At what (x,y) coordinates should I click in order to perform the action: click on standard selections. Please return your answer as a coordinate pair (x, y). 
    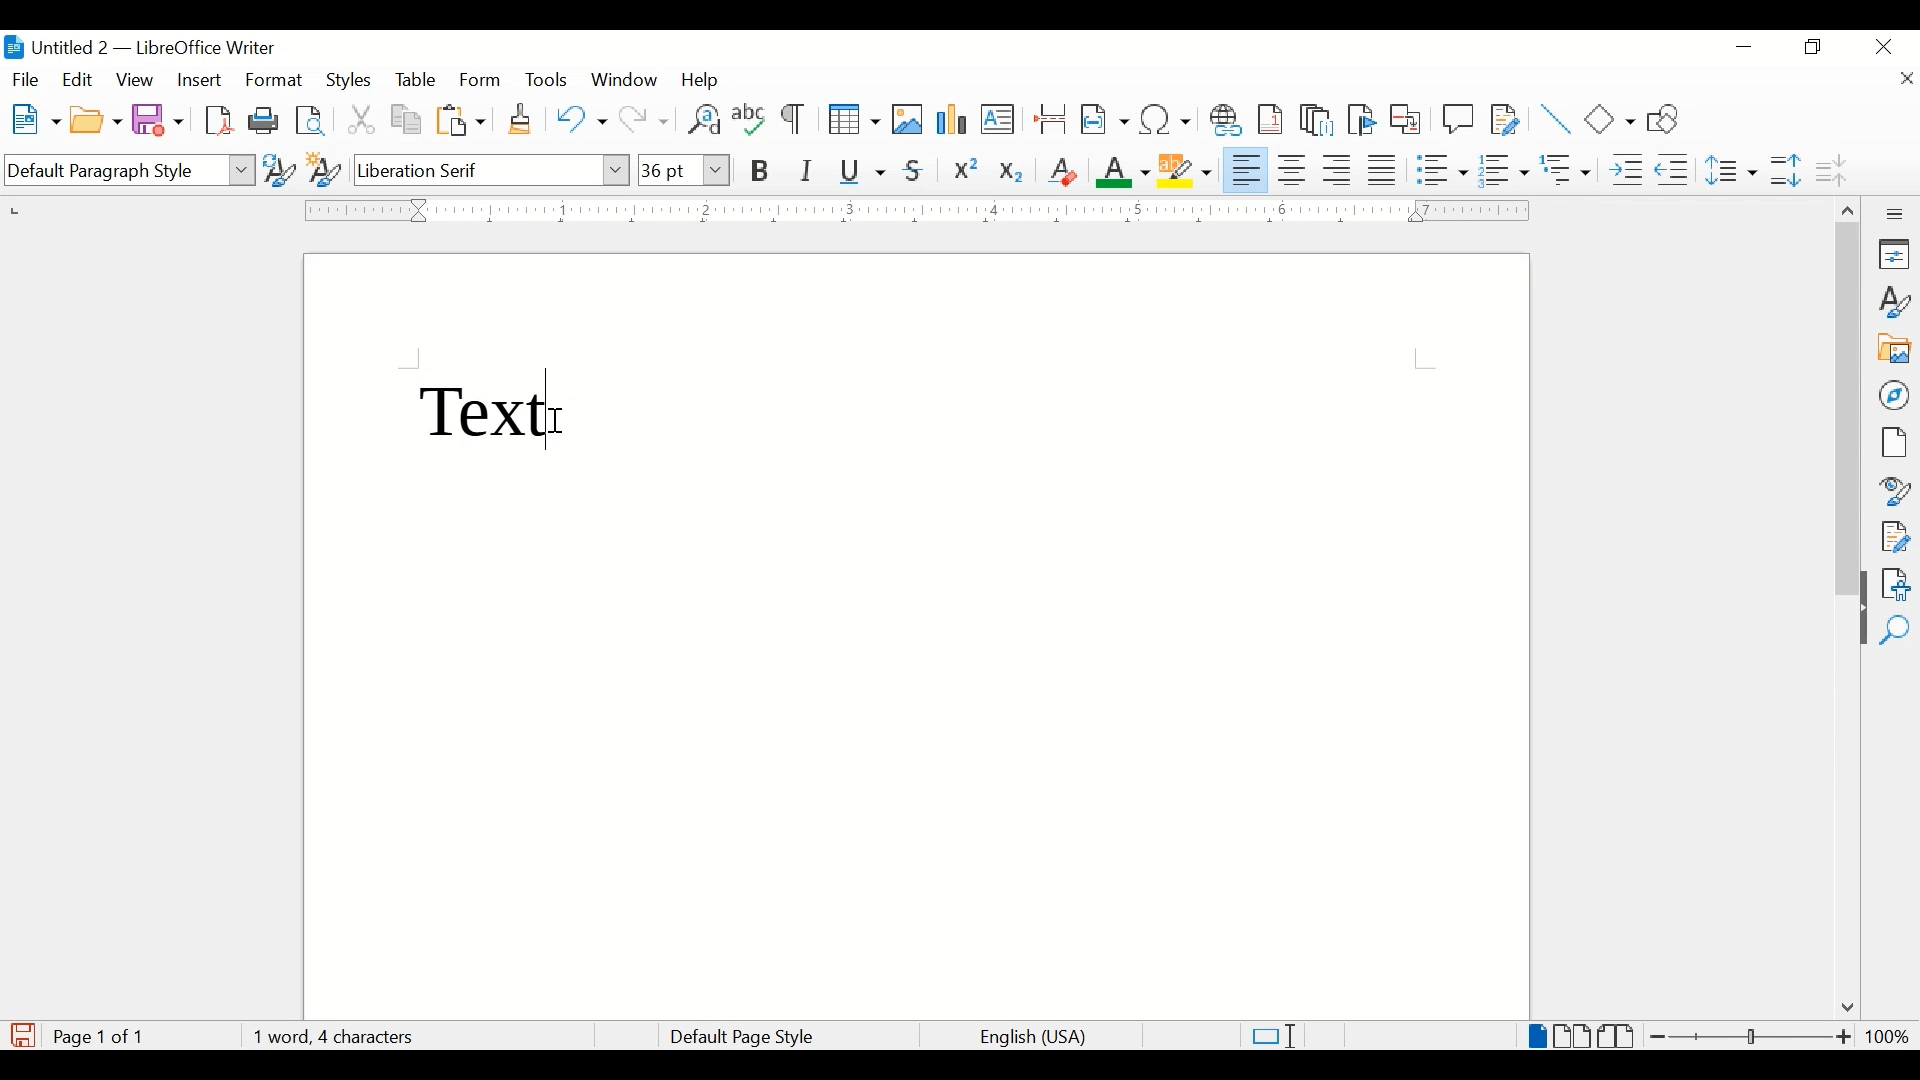
    Looking at the image, I should click on (1273, 1035).